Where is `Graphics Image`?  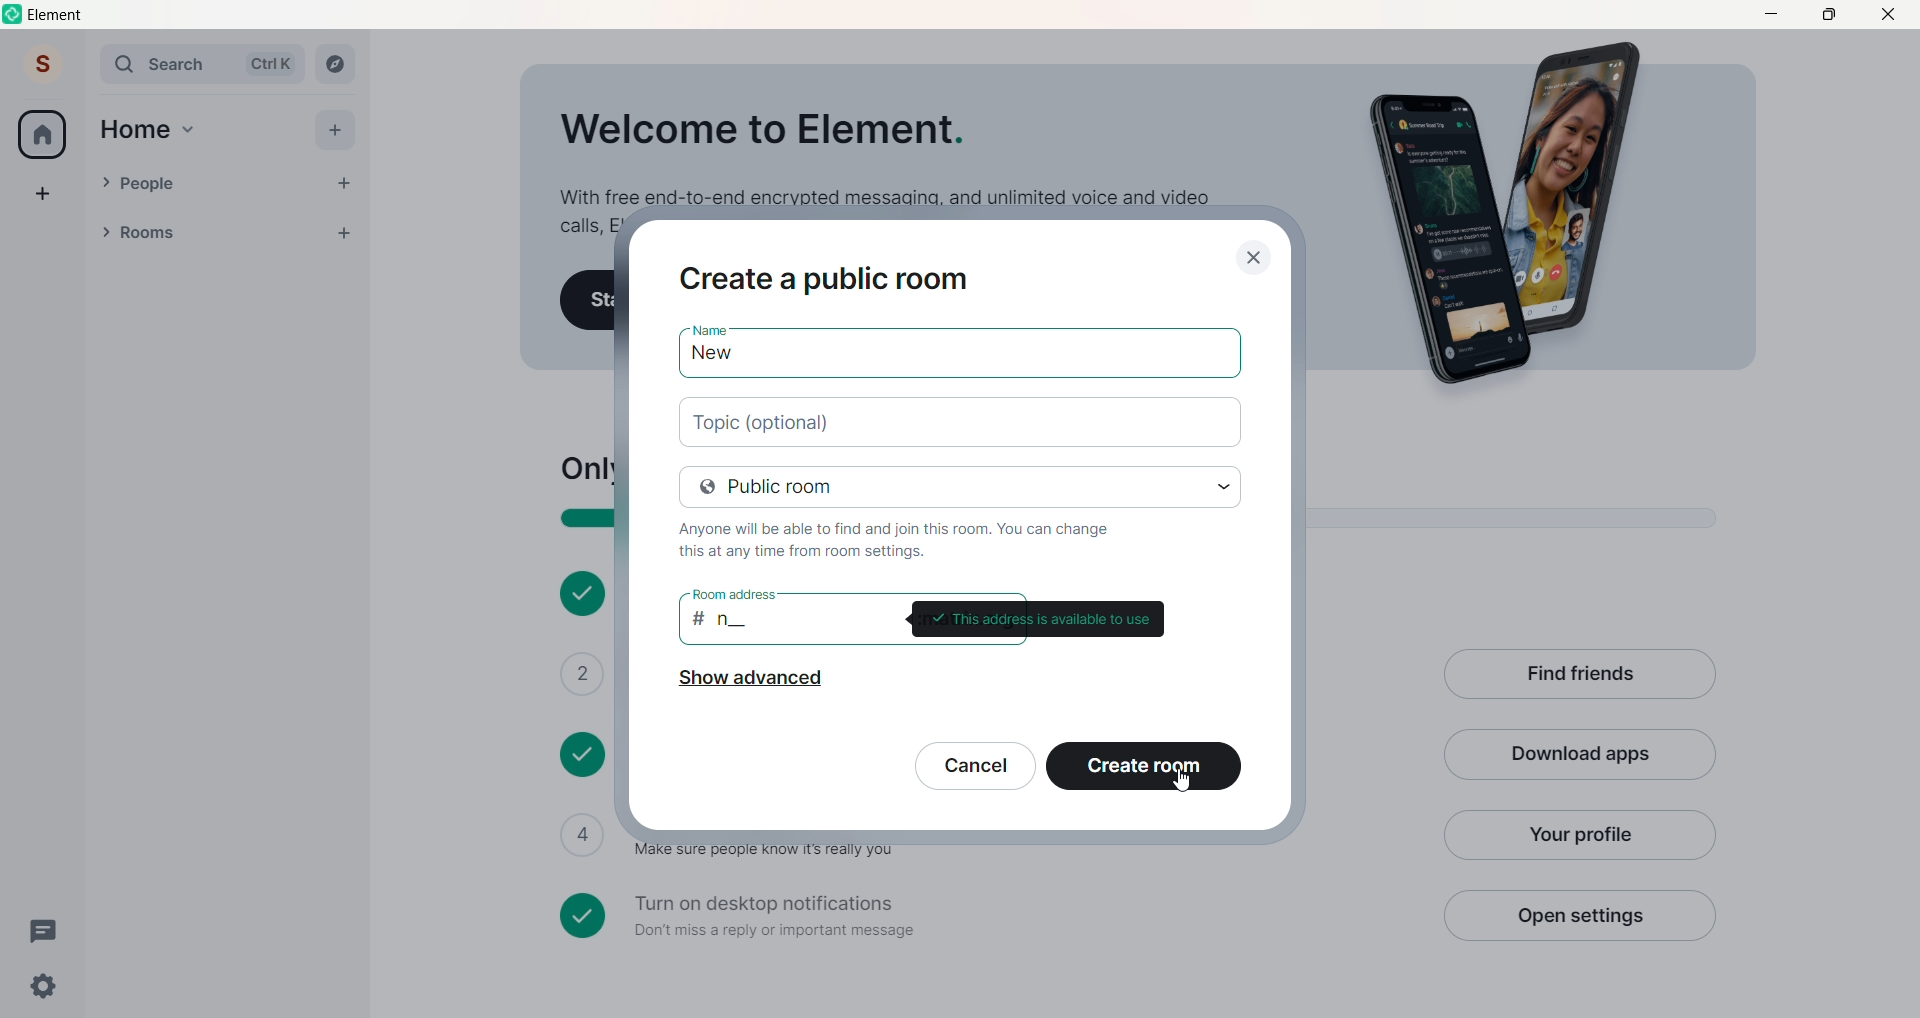 Graphics Image is located at coordinates (1516, 215).